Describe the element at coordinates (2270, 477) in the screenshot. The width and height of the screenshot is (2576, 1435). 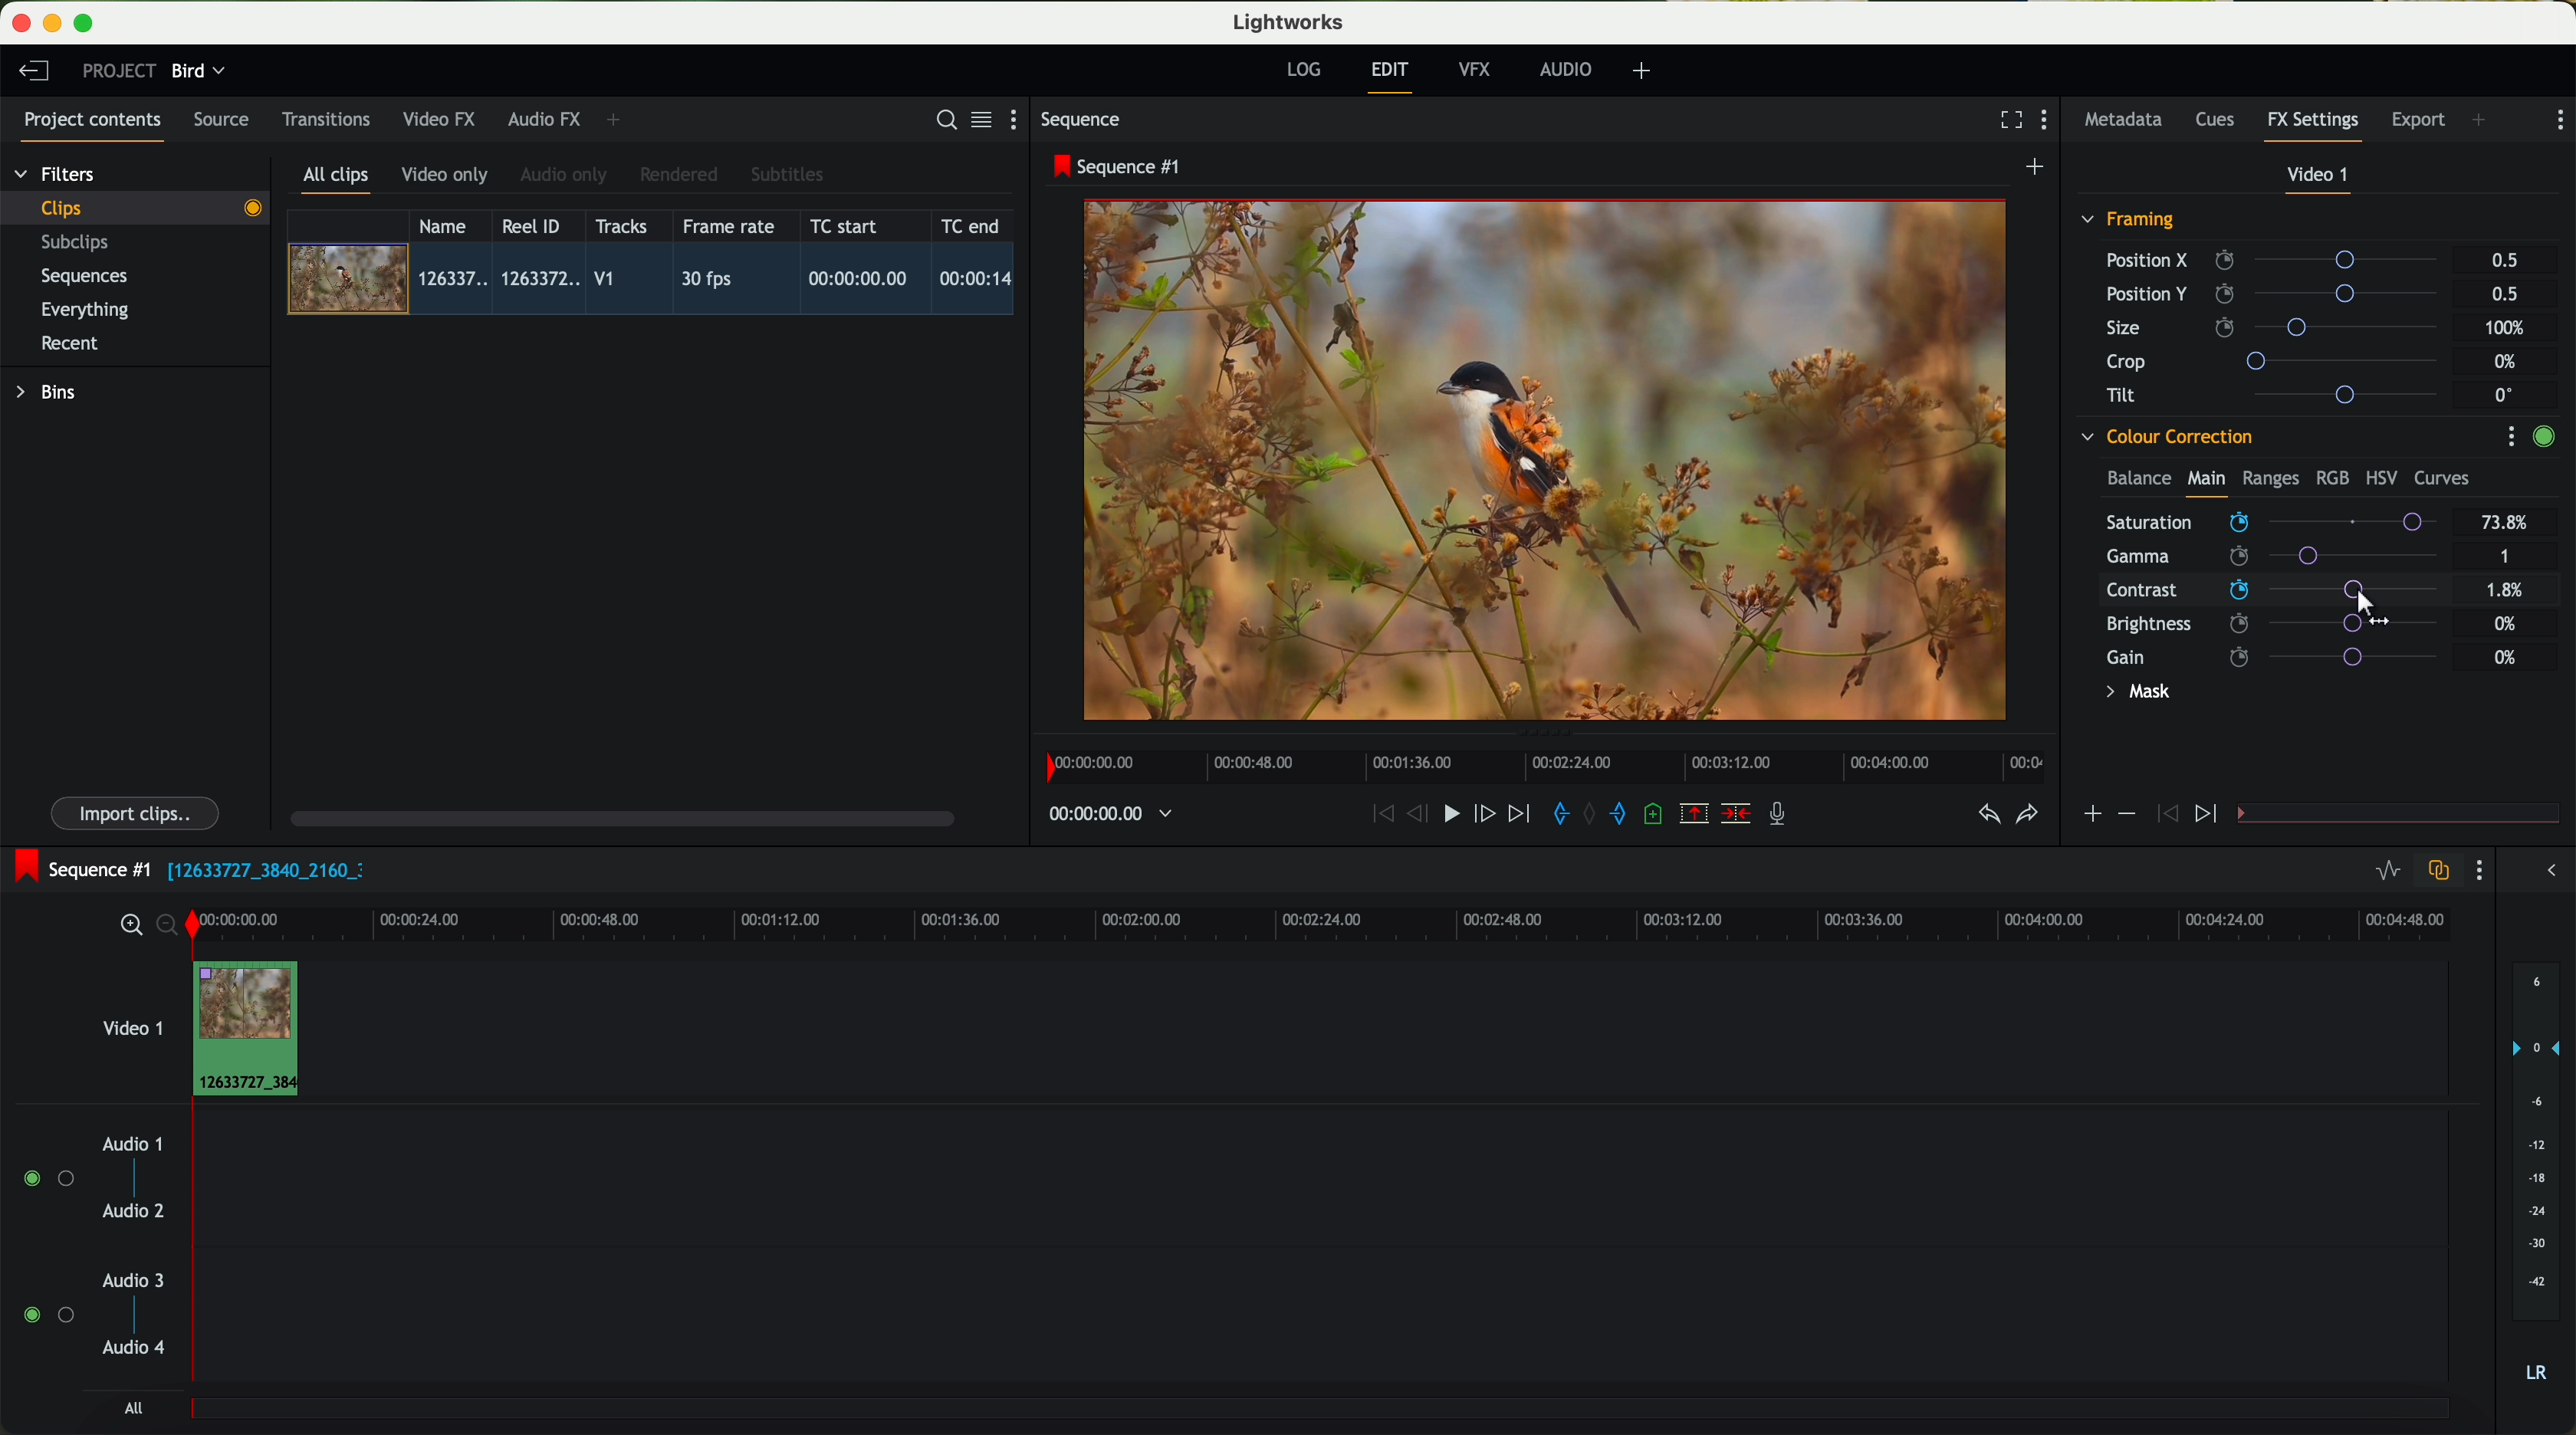
I see `ranges` at that location.